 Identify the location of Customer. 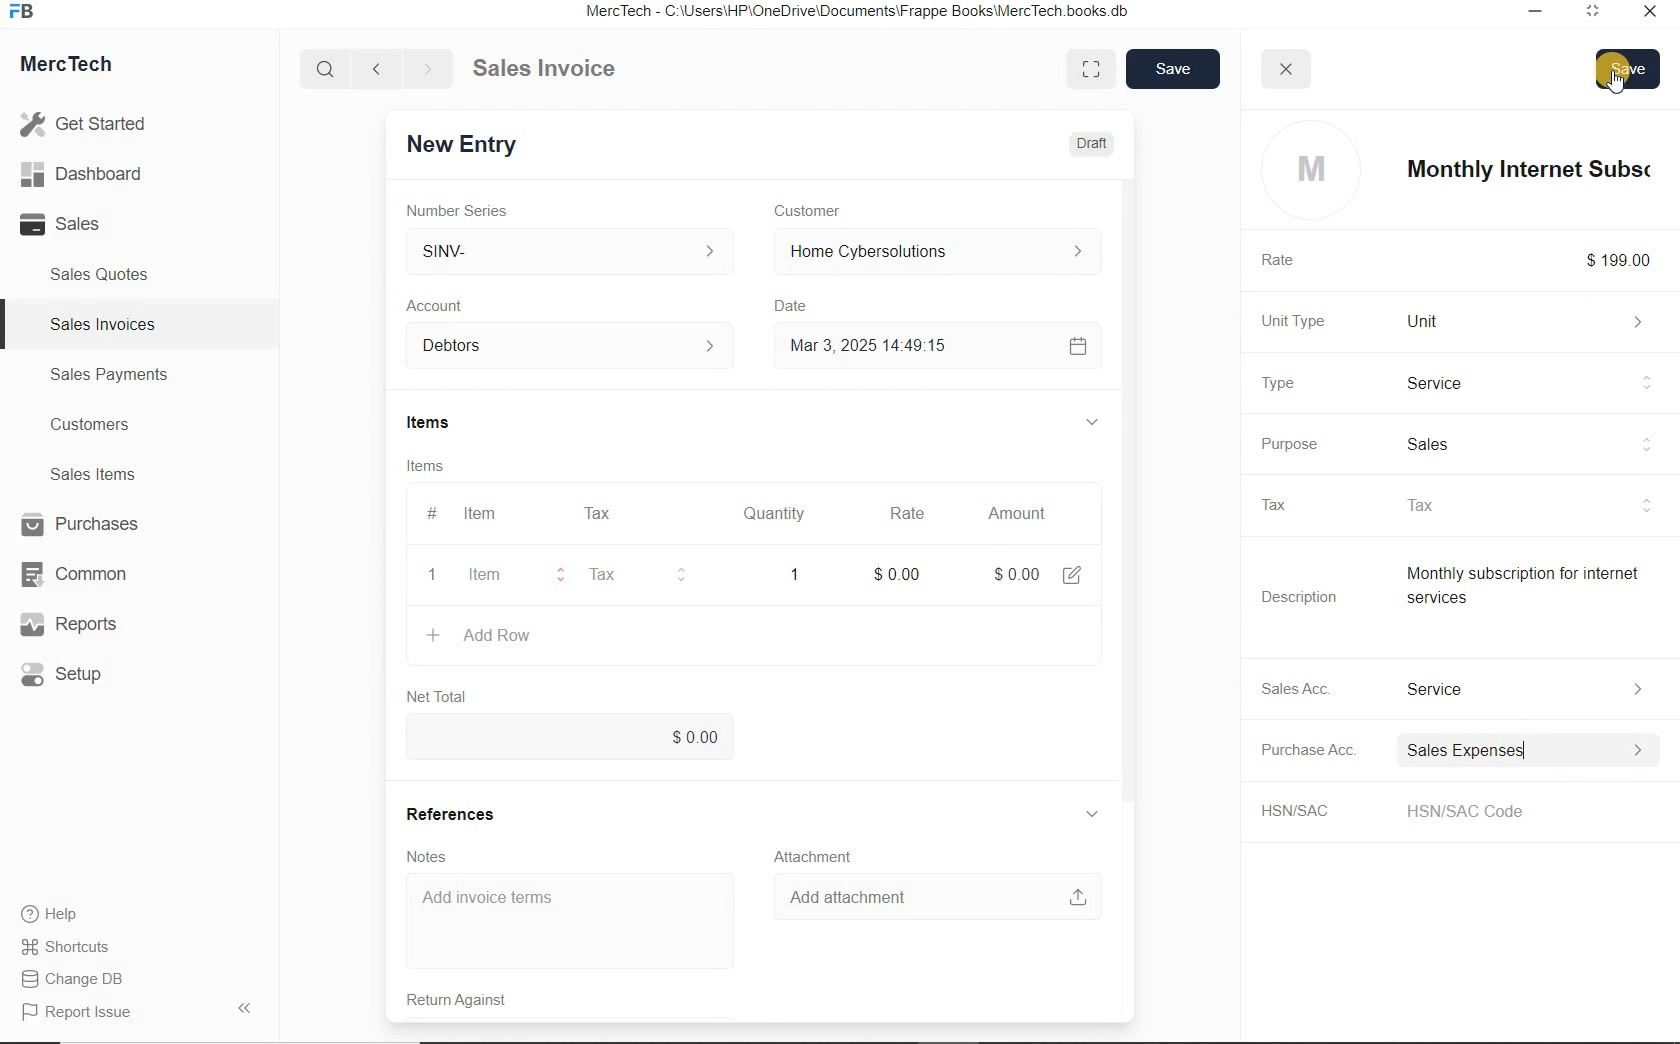
(818, 210).